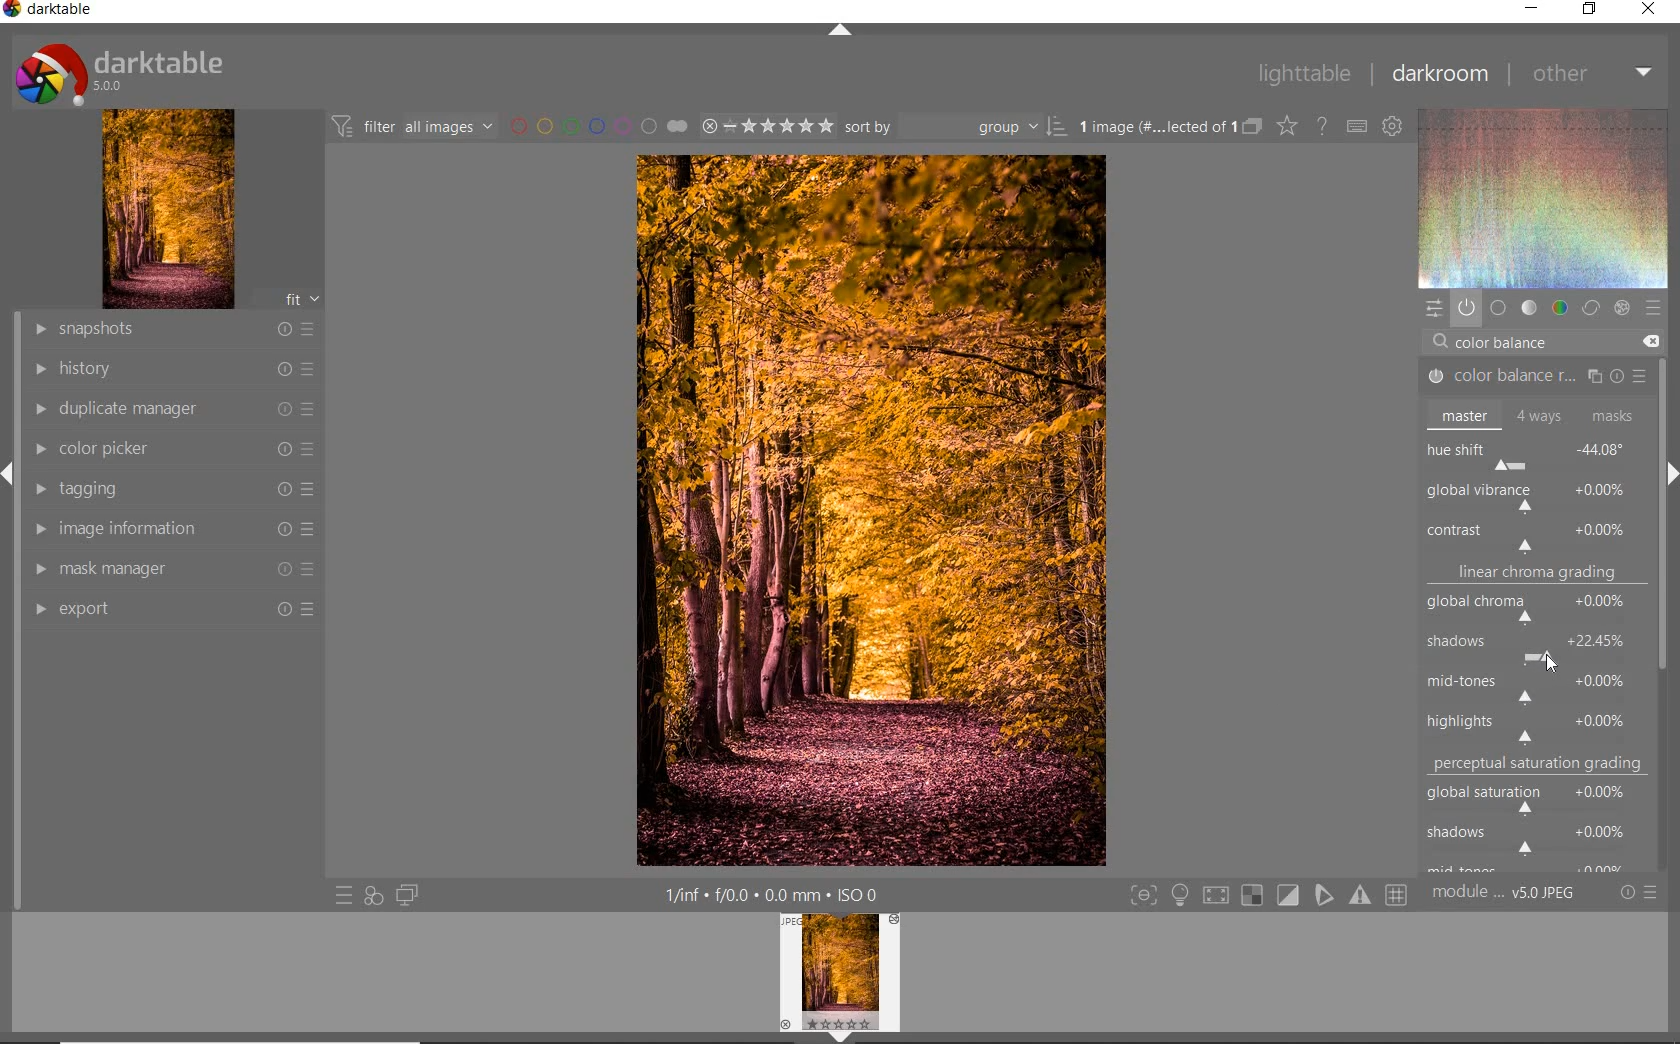 This screenshot has width=1680, height=1044. What do you see at coordinates (1537, 646) in the screenshot?
I see `shadows` at bounding box center [1537, 646].